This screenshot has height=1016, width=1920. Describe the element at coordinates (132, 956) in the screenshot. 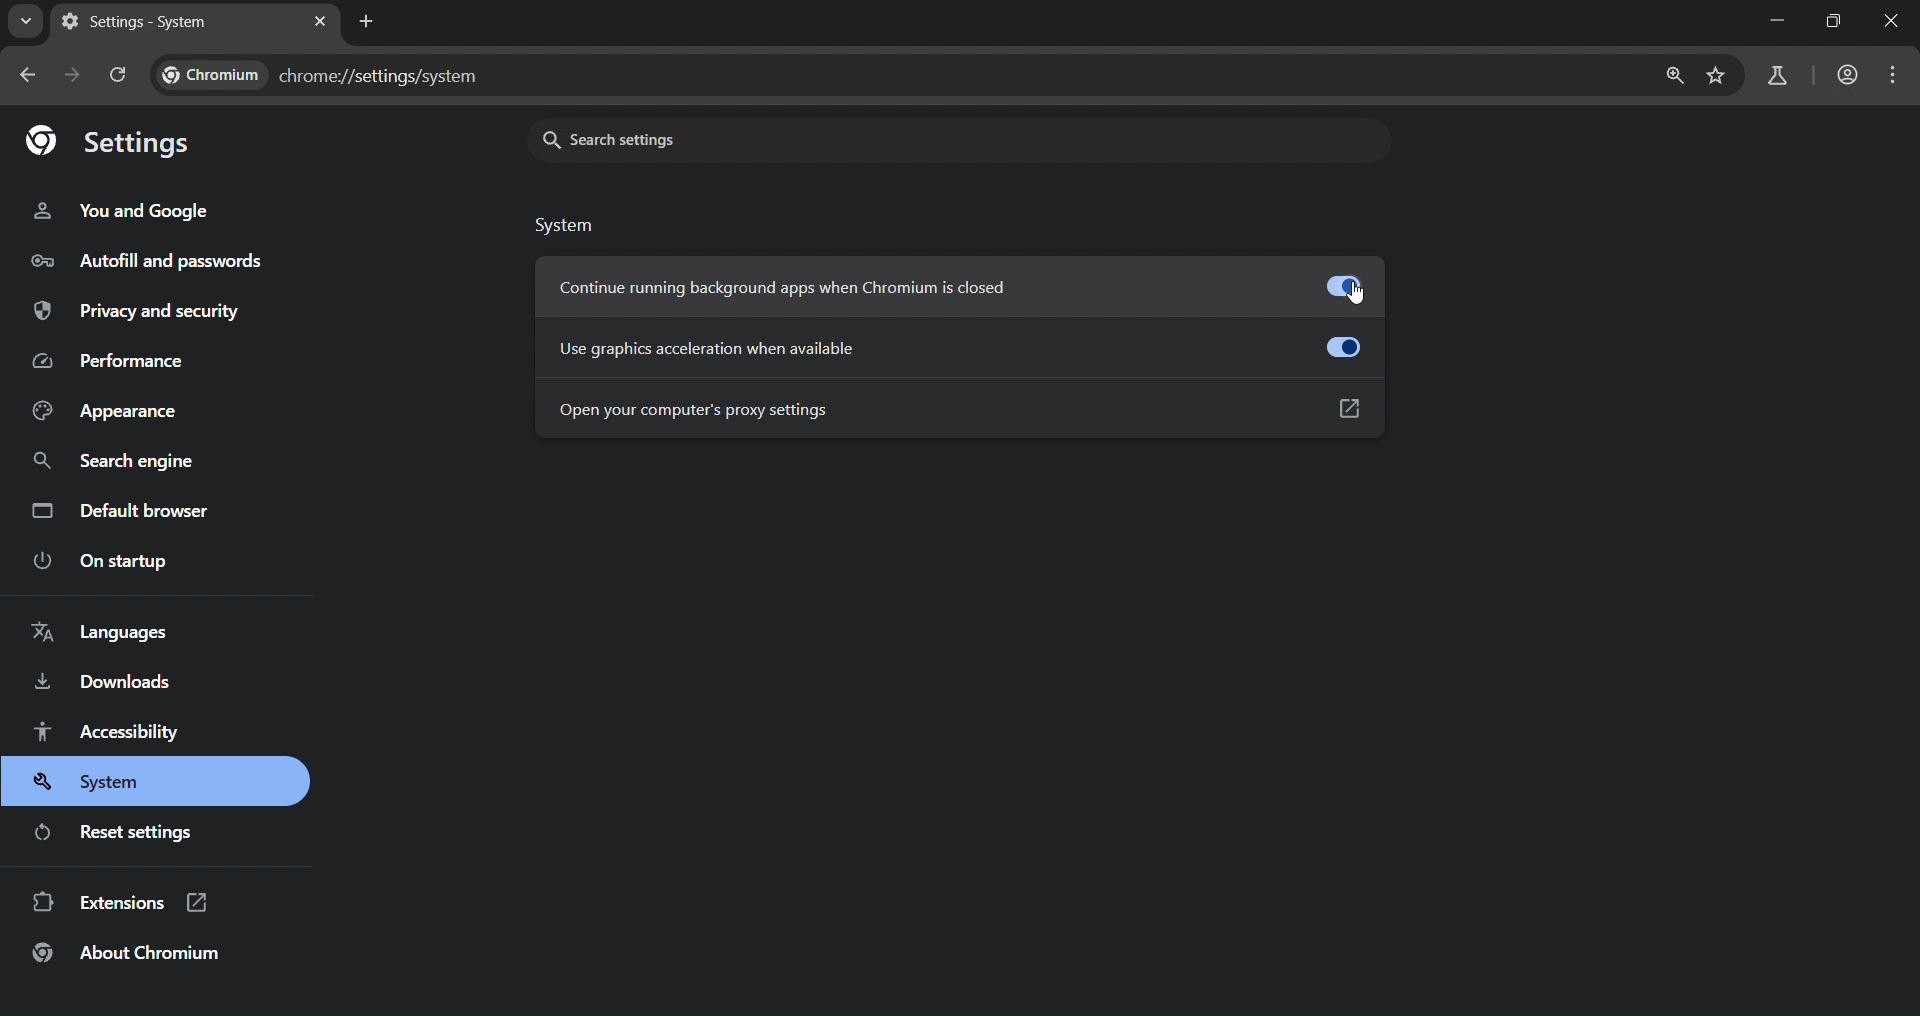

I see `about chromium` at that location.